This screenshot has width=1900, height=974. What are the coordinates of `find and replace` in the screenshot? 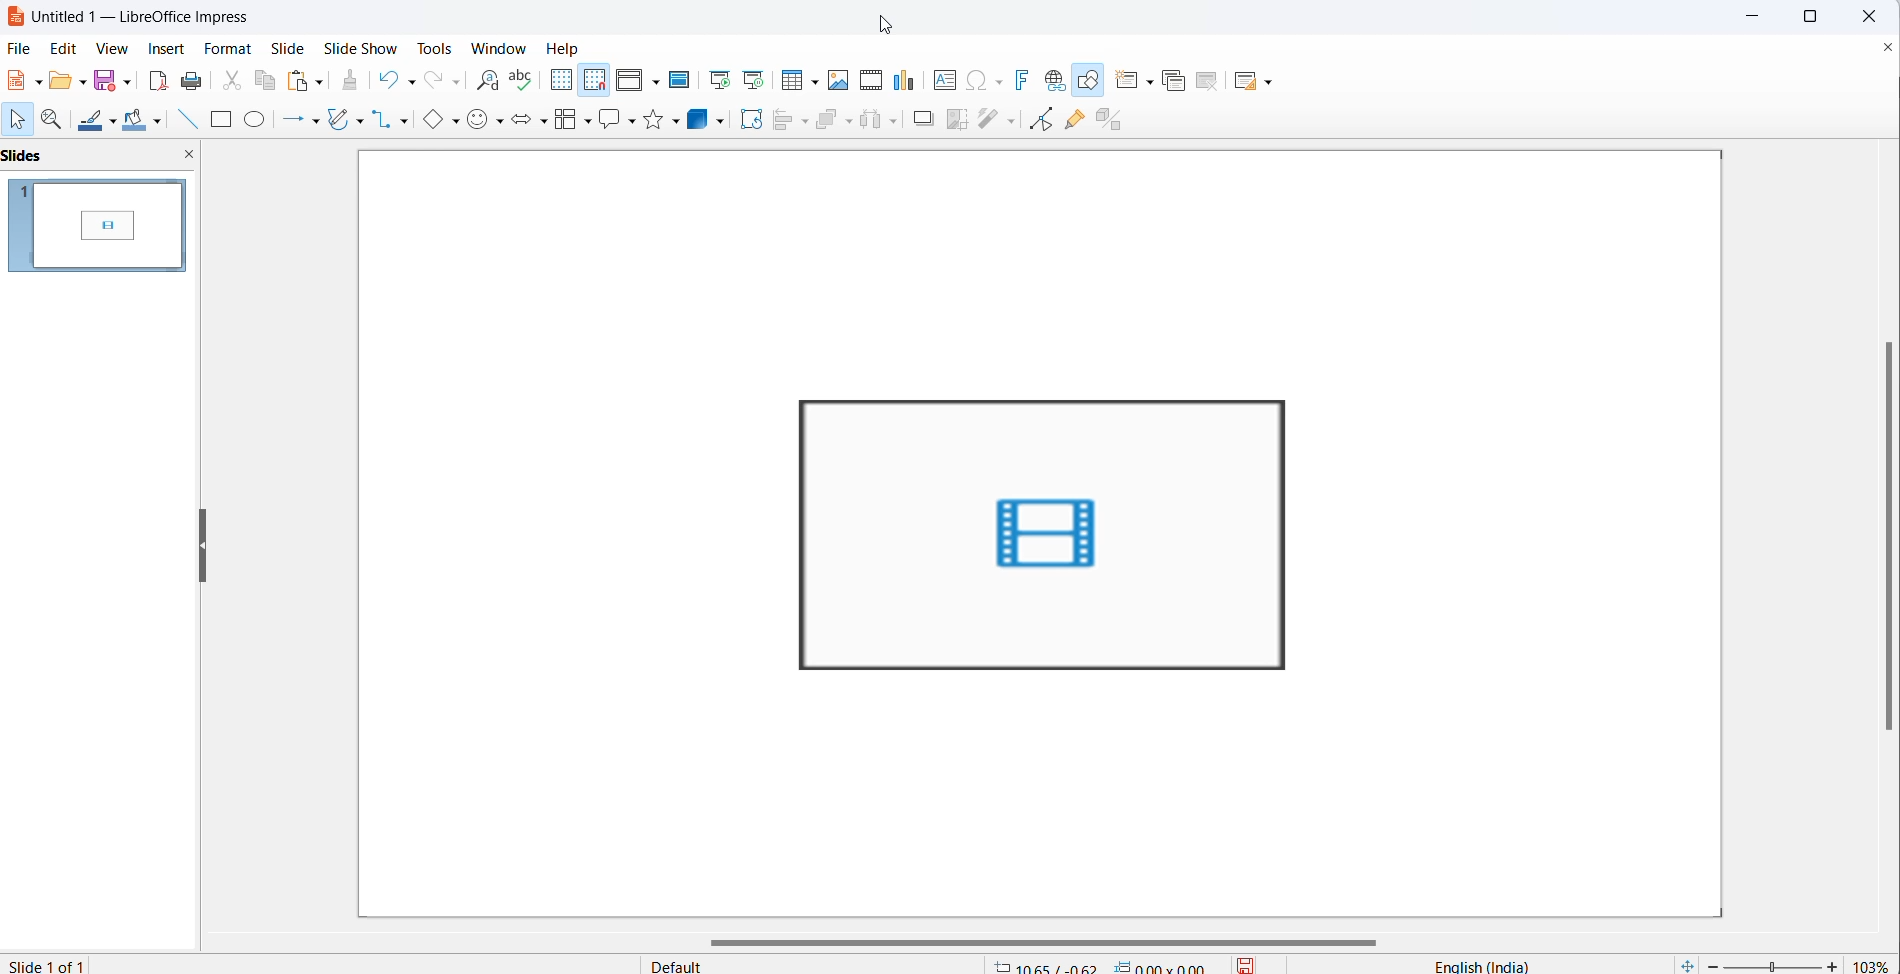 It's located at (484, 82).